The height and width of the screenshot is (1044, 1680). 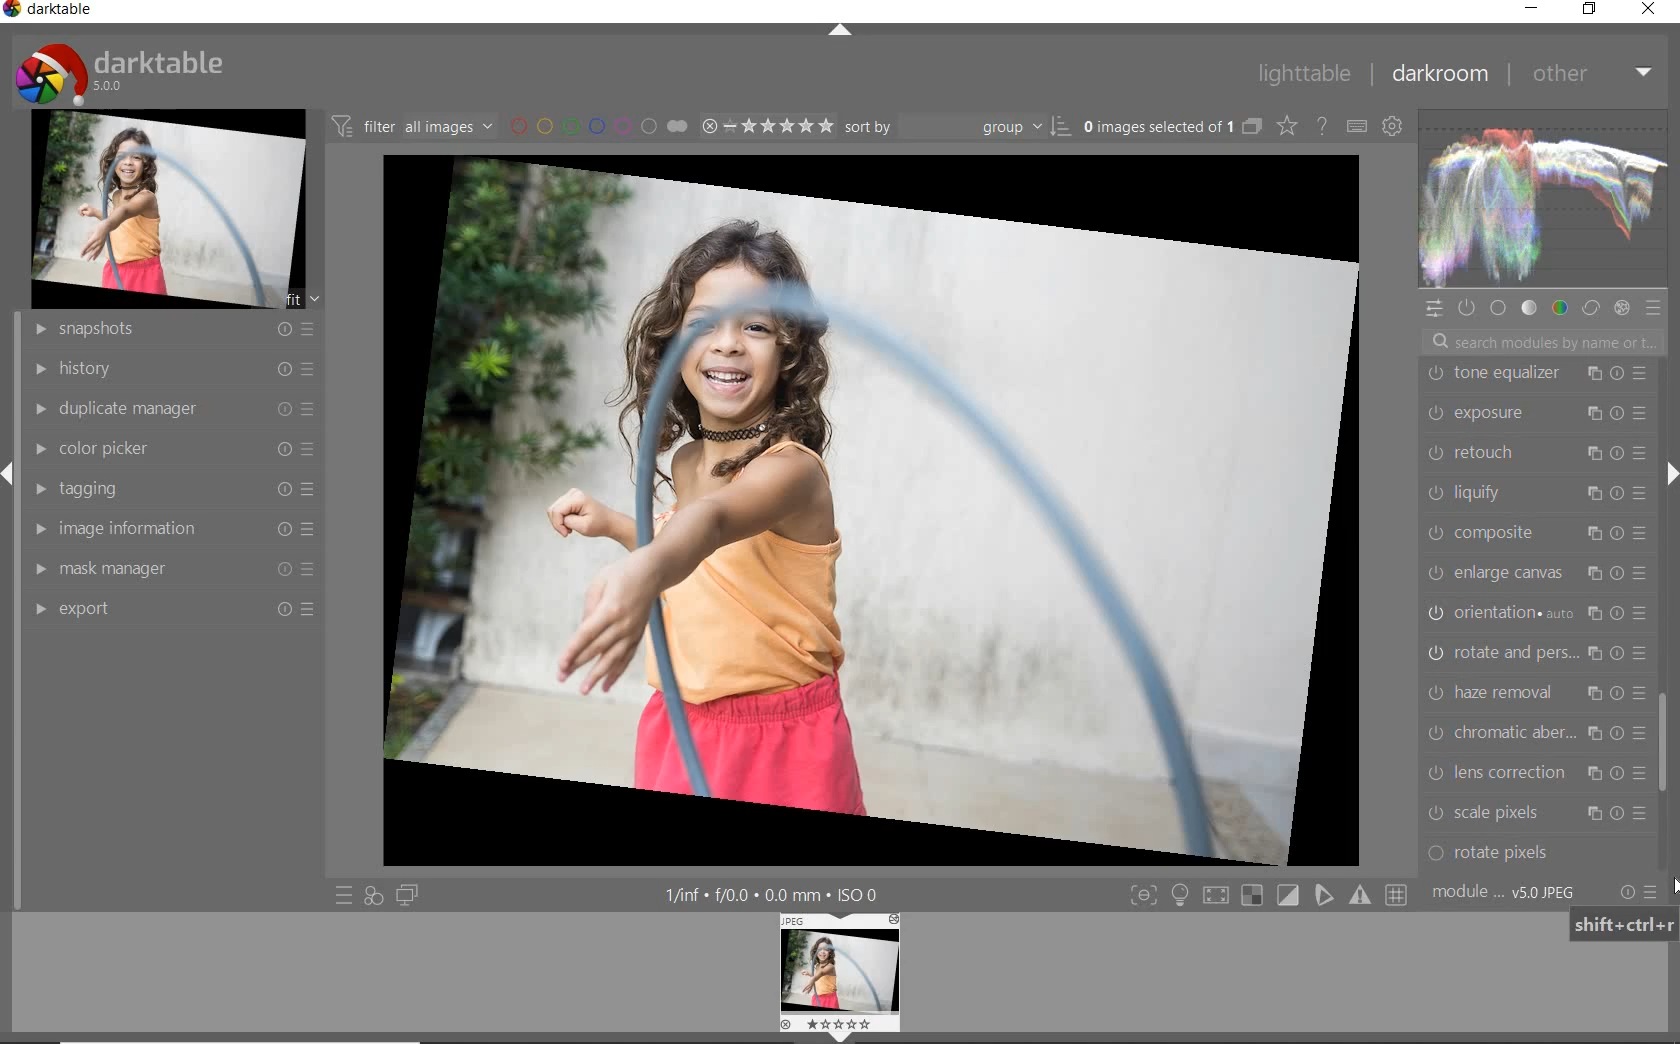 I want to click on image preview, so click(x=843, y=978).